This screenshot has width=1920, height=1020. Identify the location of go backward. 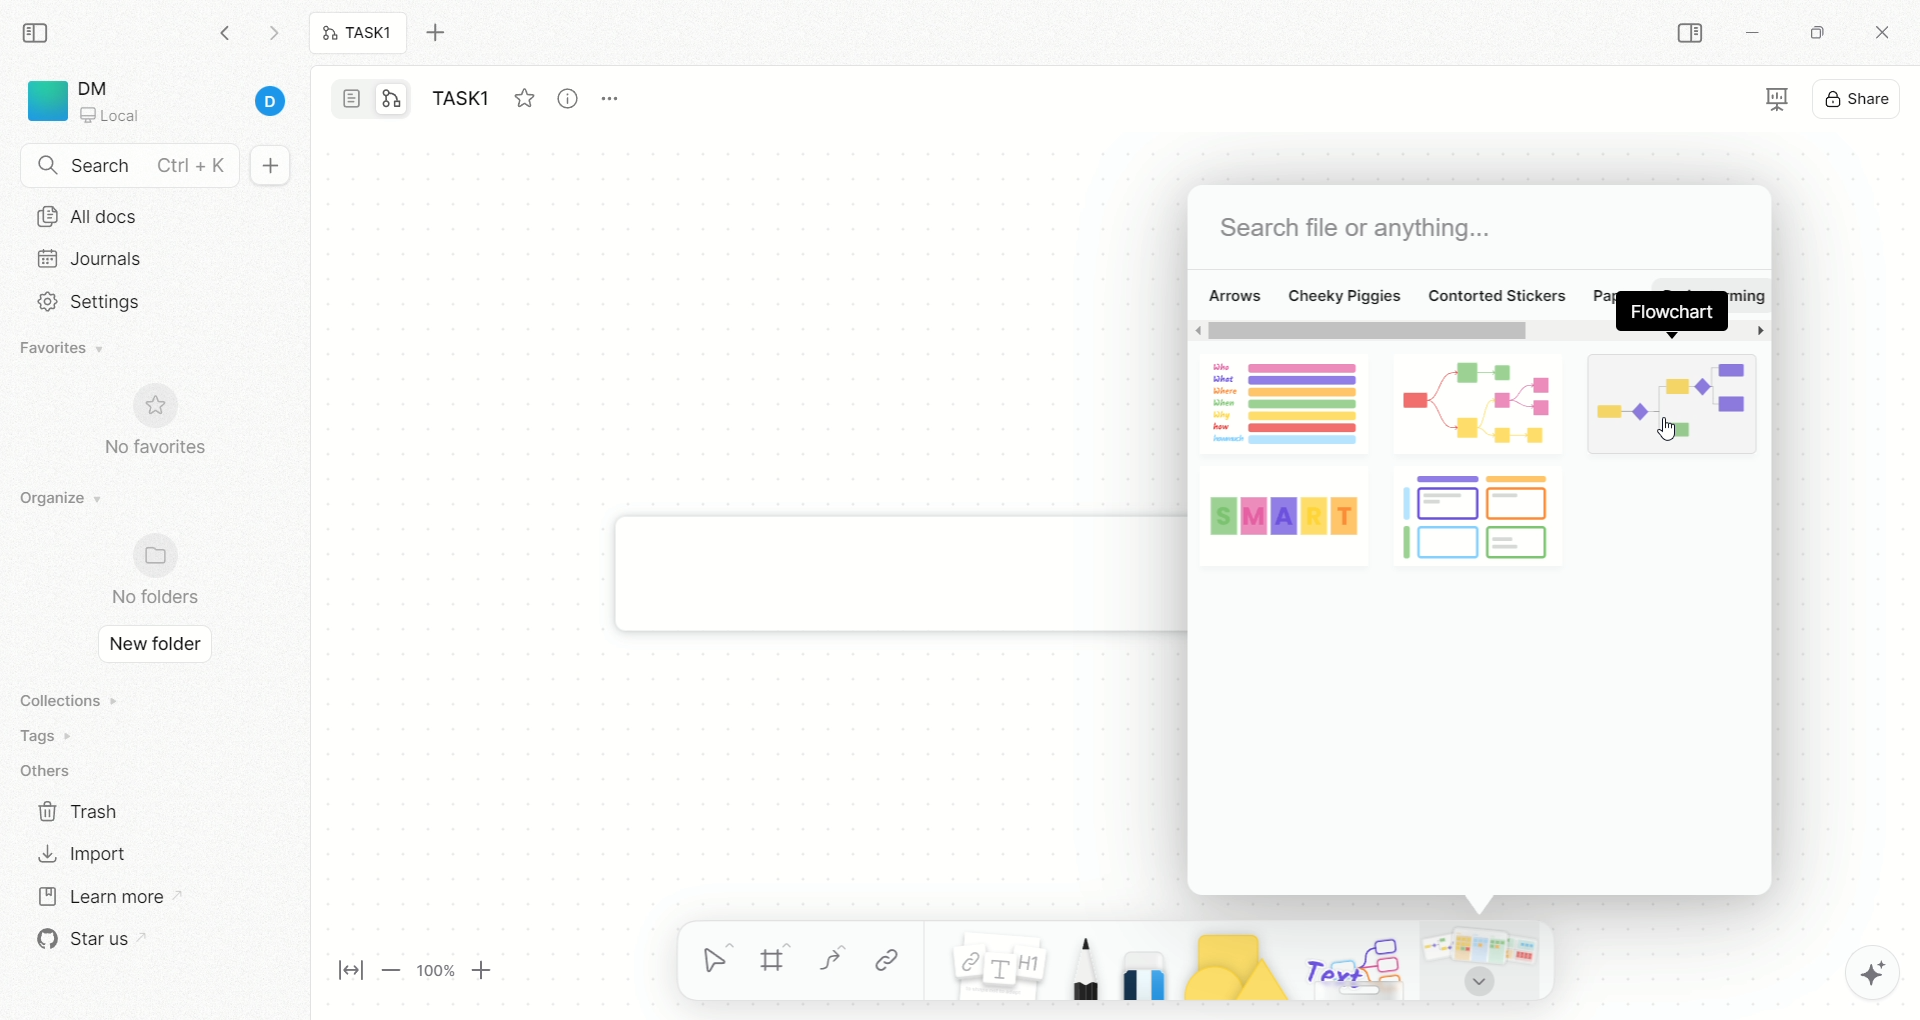
(225, 32).